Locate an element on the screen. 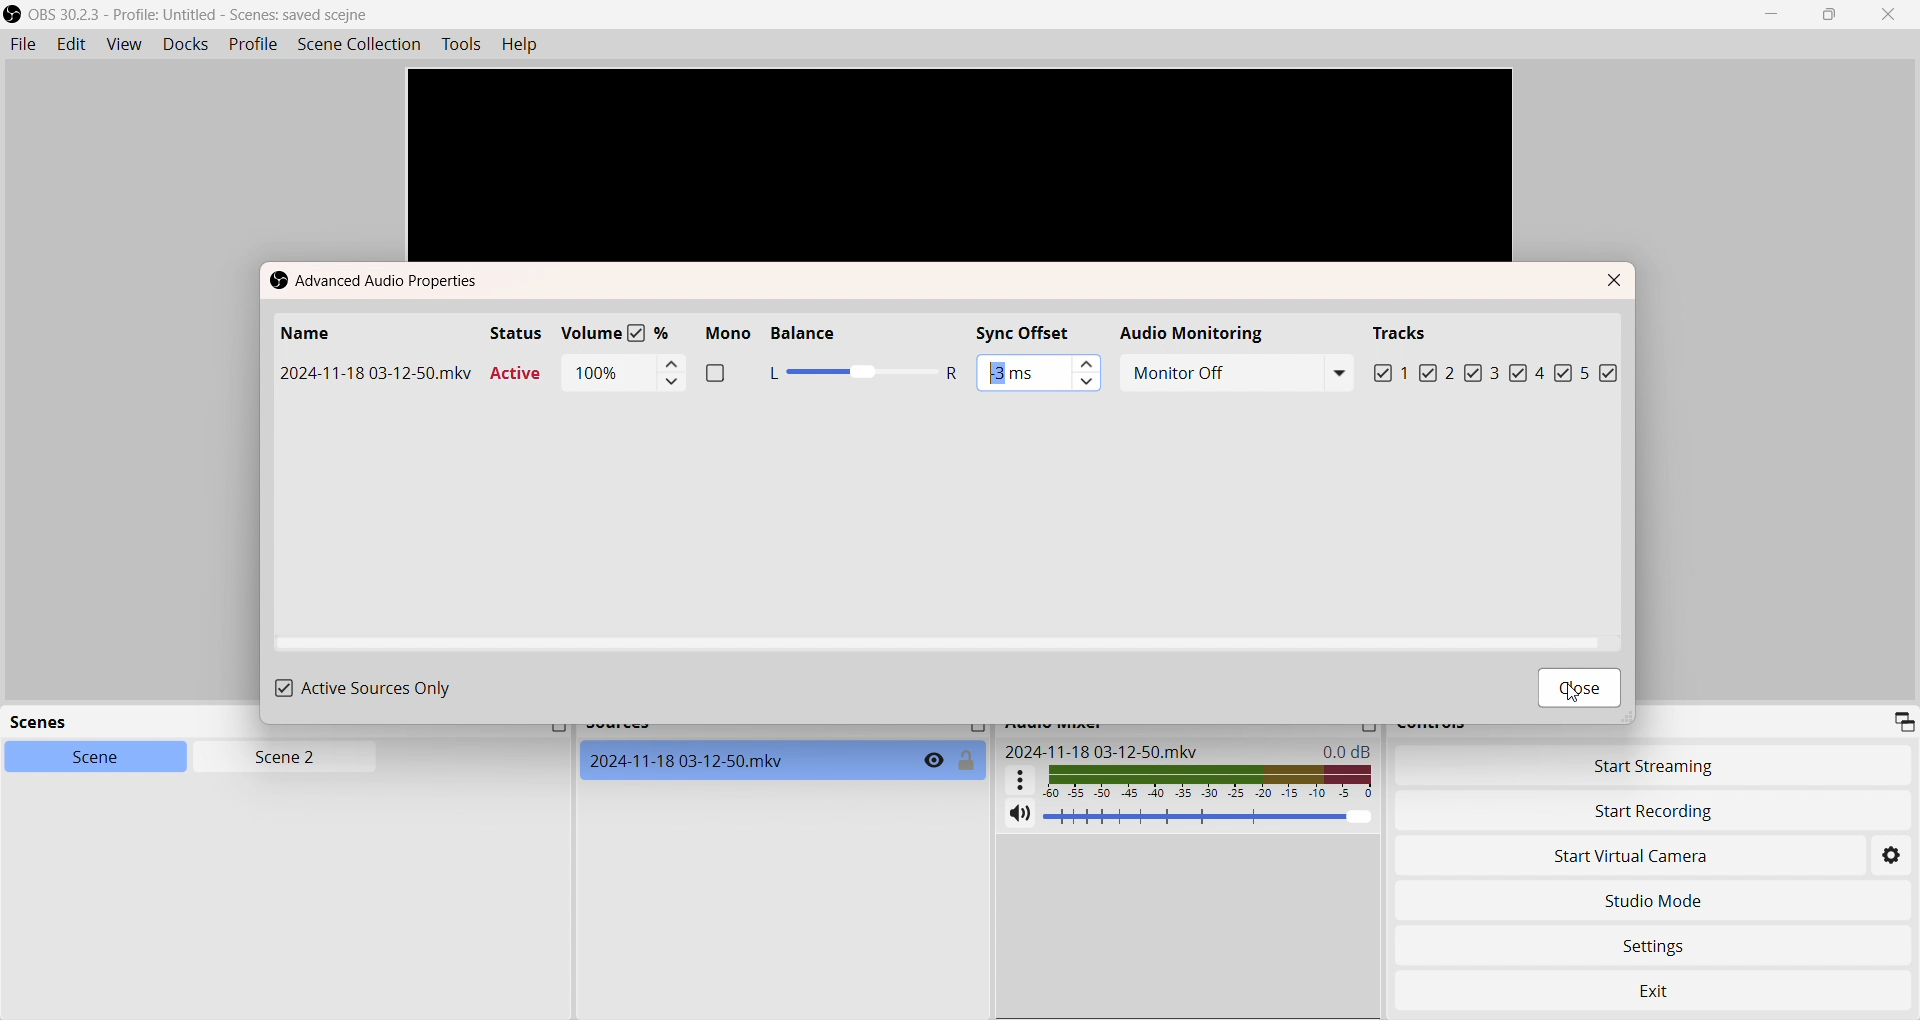  Volume is located at coordinates (1210, 817).